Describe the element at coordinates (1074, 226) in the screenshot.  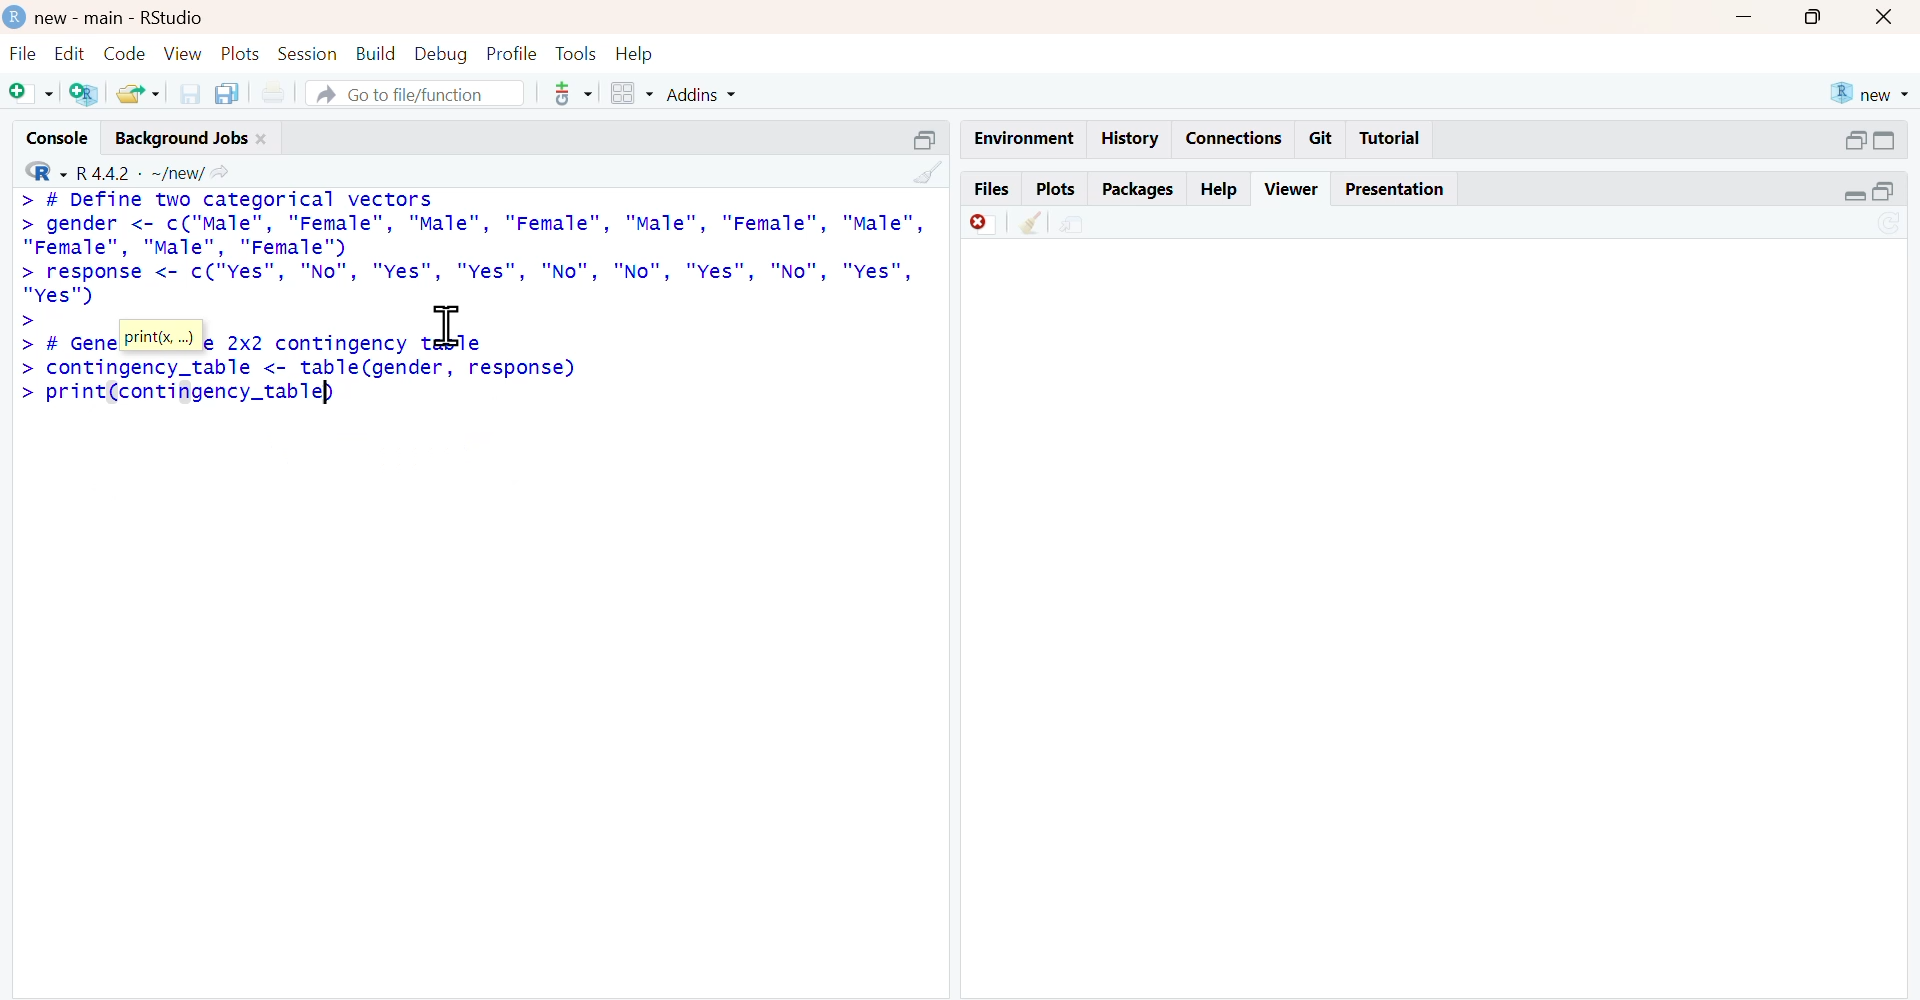
I see `share` at that location.